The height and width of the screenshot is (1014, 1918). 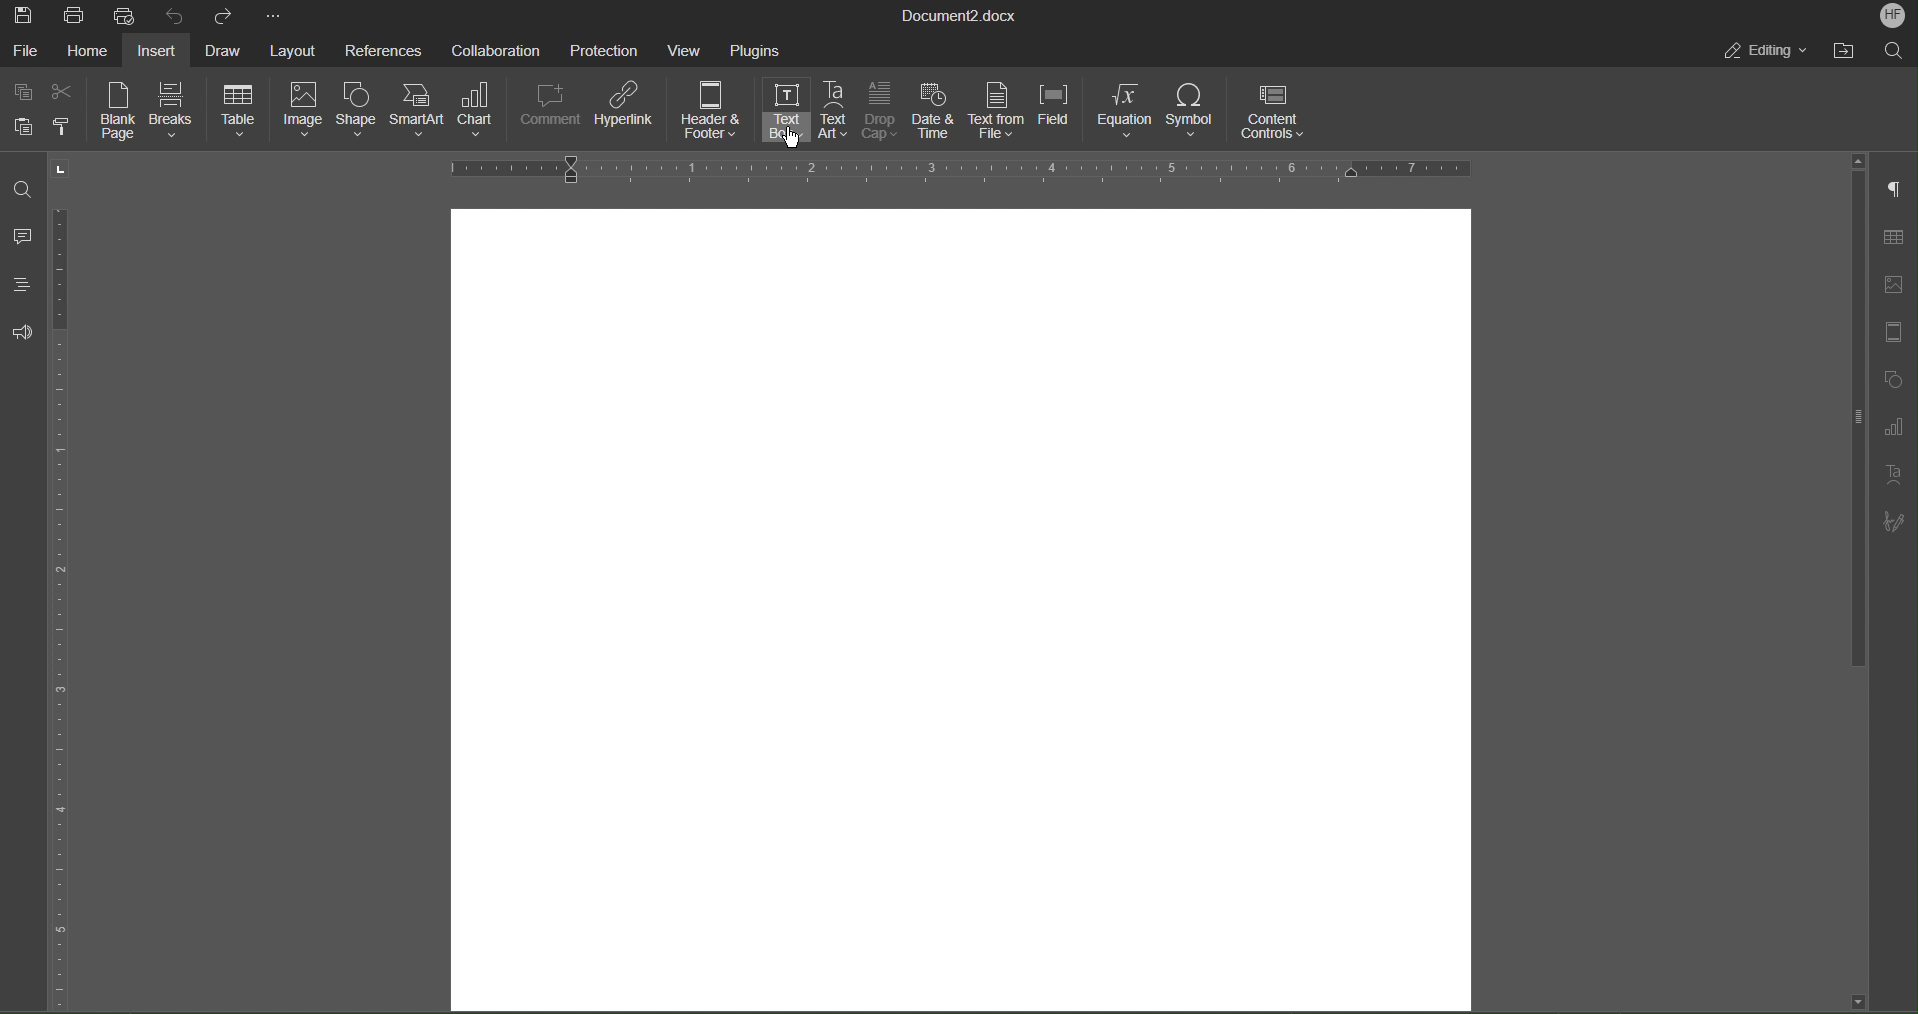 What do you see at coordinates (172, 15) in the screenshot?
I see `Undo` at bounding box center [172, 15].